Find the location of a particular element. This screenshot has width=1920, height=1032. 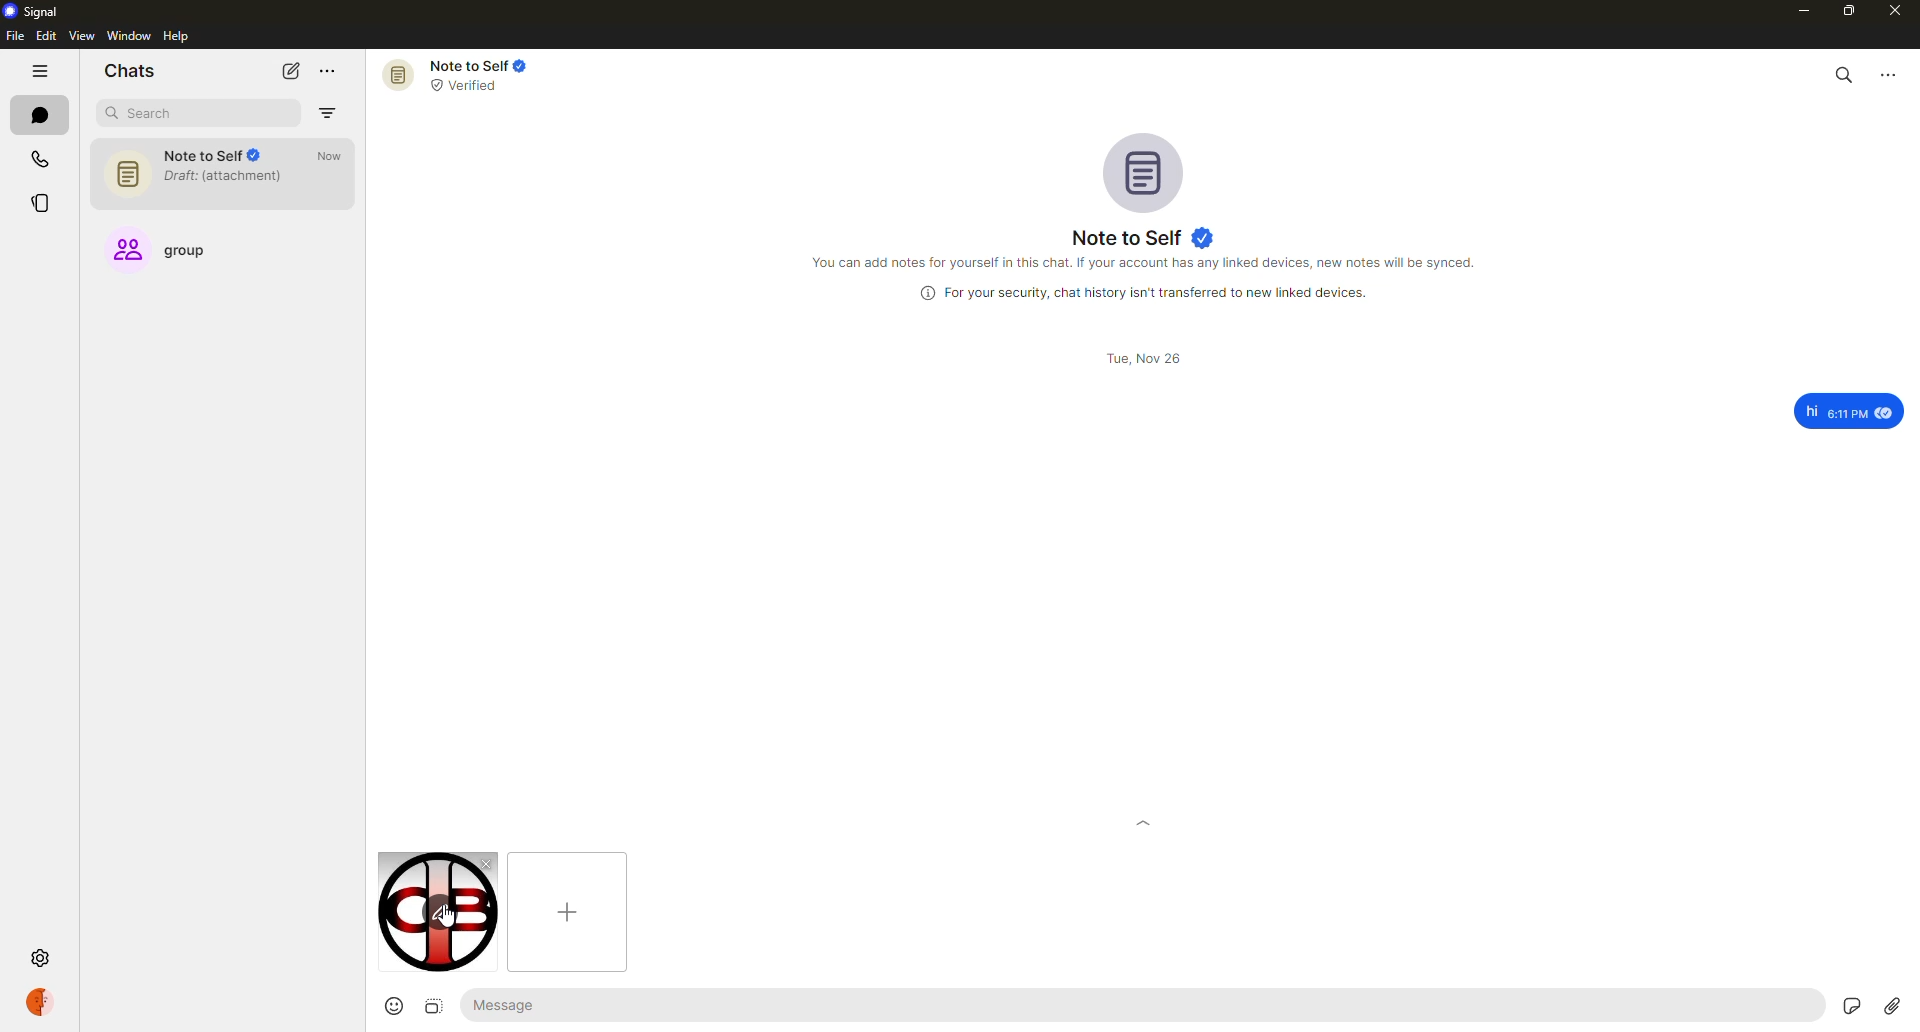

minimize is located at coordinates (1800, 12).